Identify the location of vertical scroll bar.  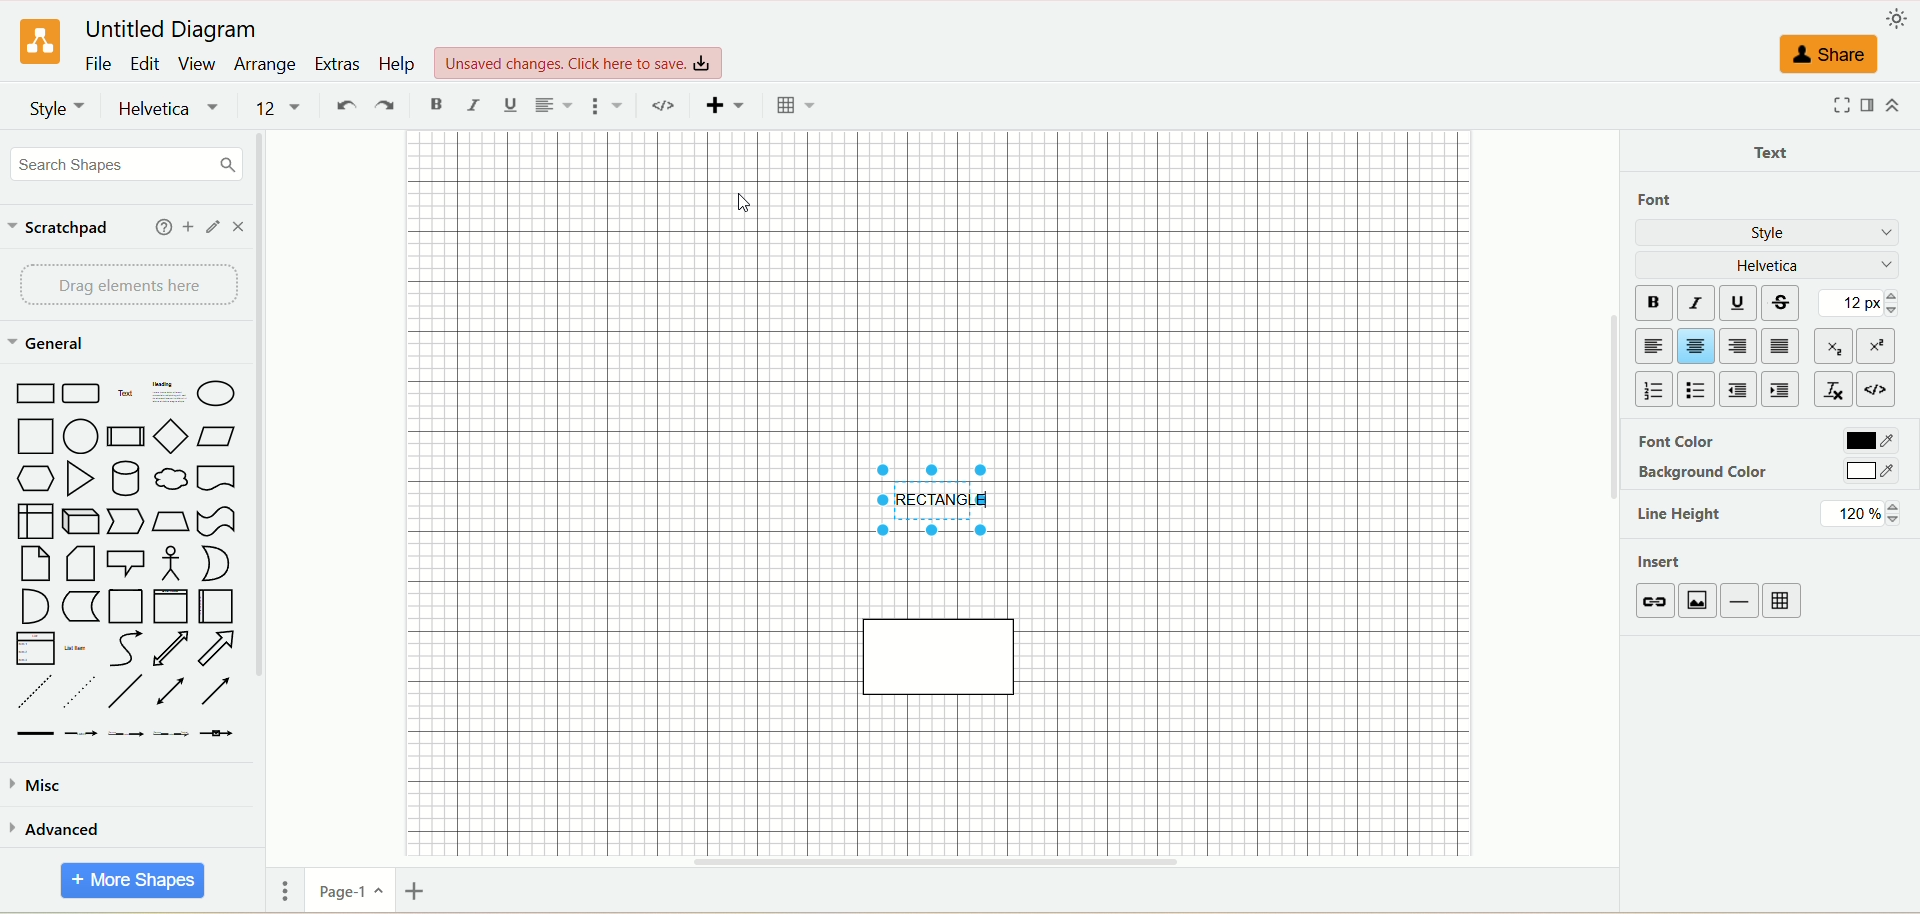
(273, 488).